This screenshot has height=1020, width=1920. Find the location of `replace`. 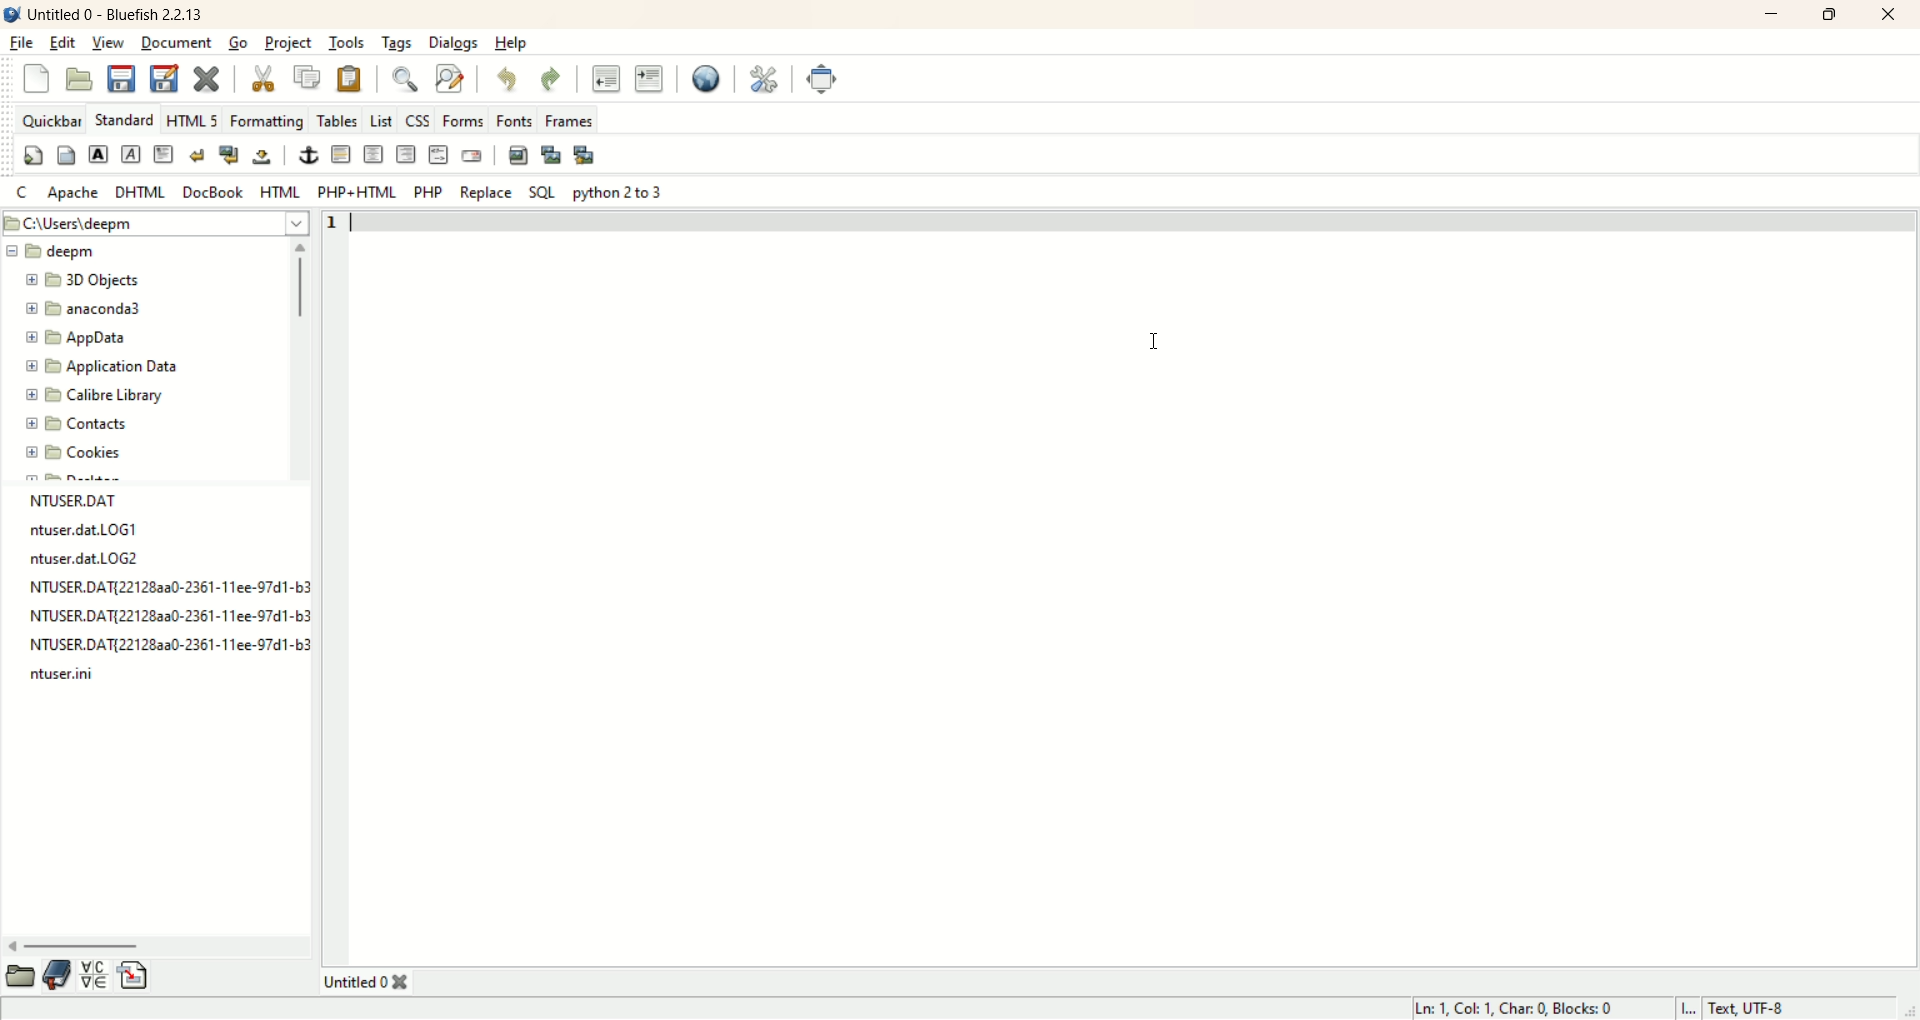

replace is located at coordinates (487, 194).